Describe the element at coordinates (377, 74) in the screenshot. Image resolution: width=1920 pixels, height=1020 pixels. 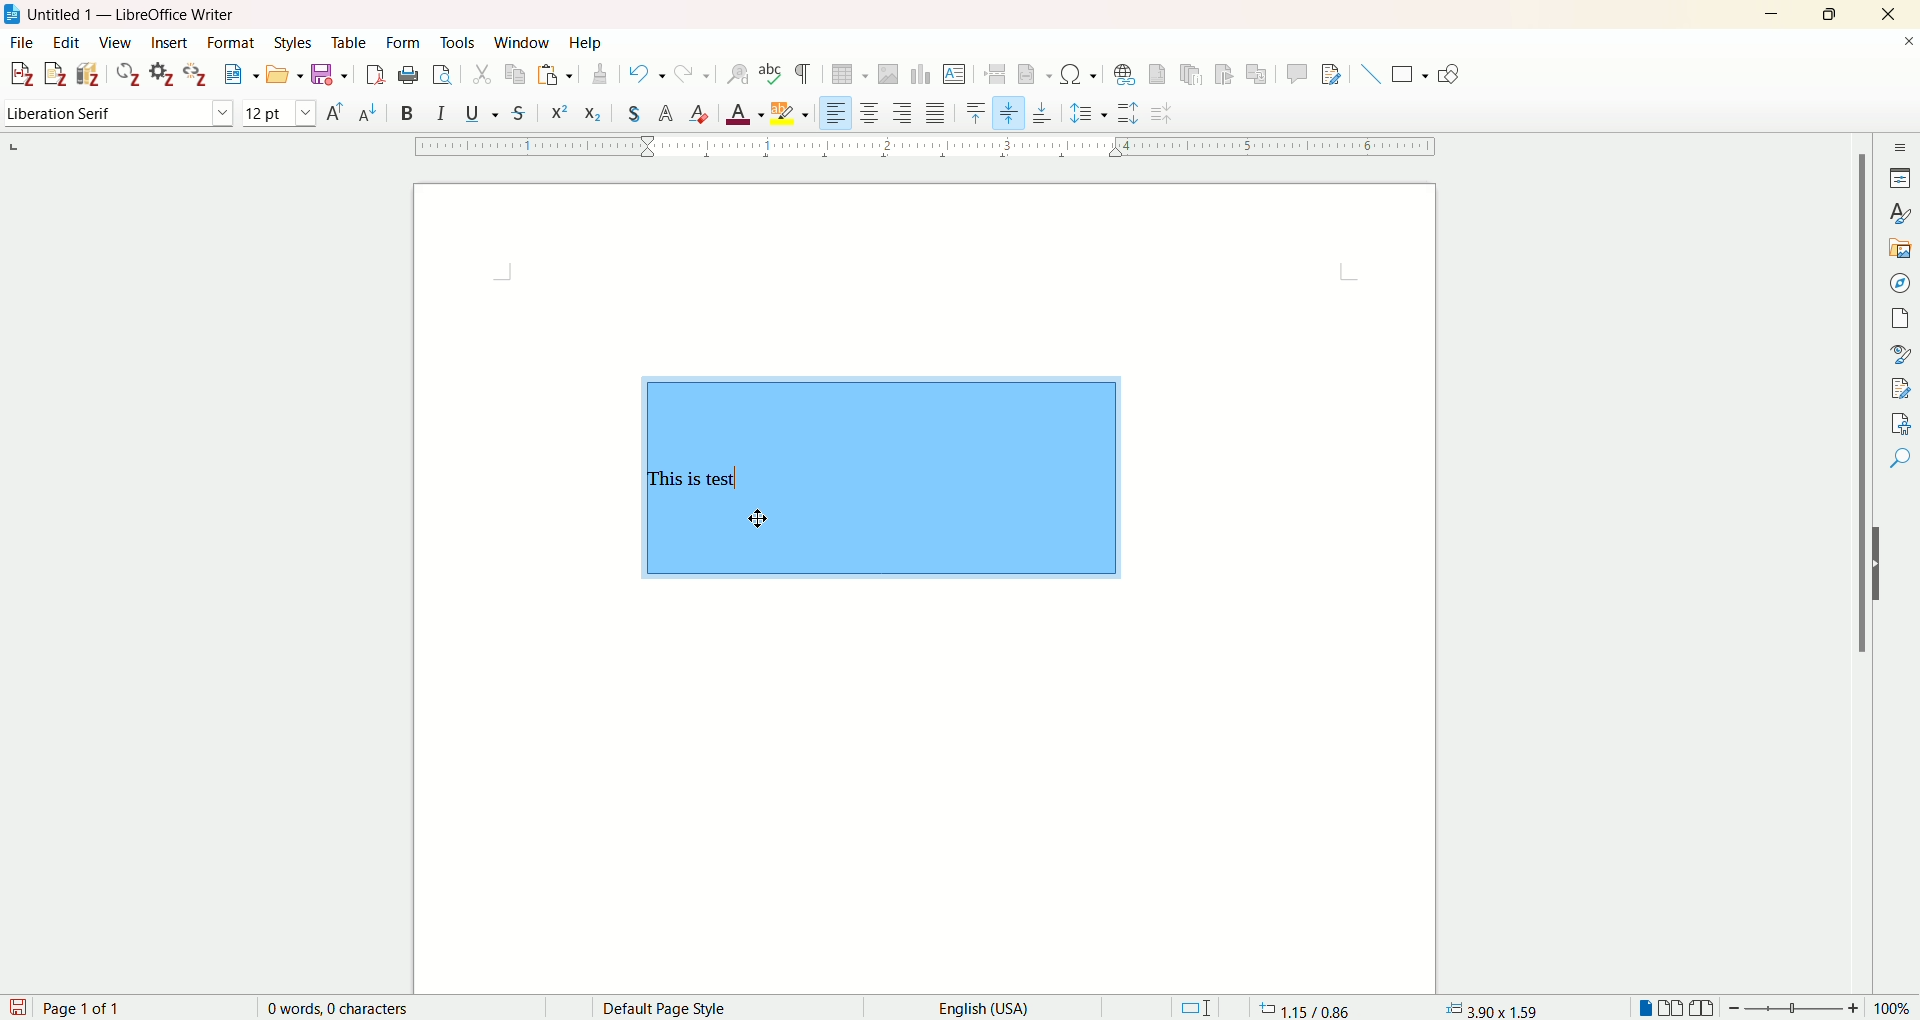
I see `export as pdf` at that location.